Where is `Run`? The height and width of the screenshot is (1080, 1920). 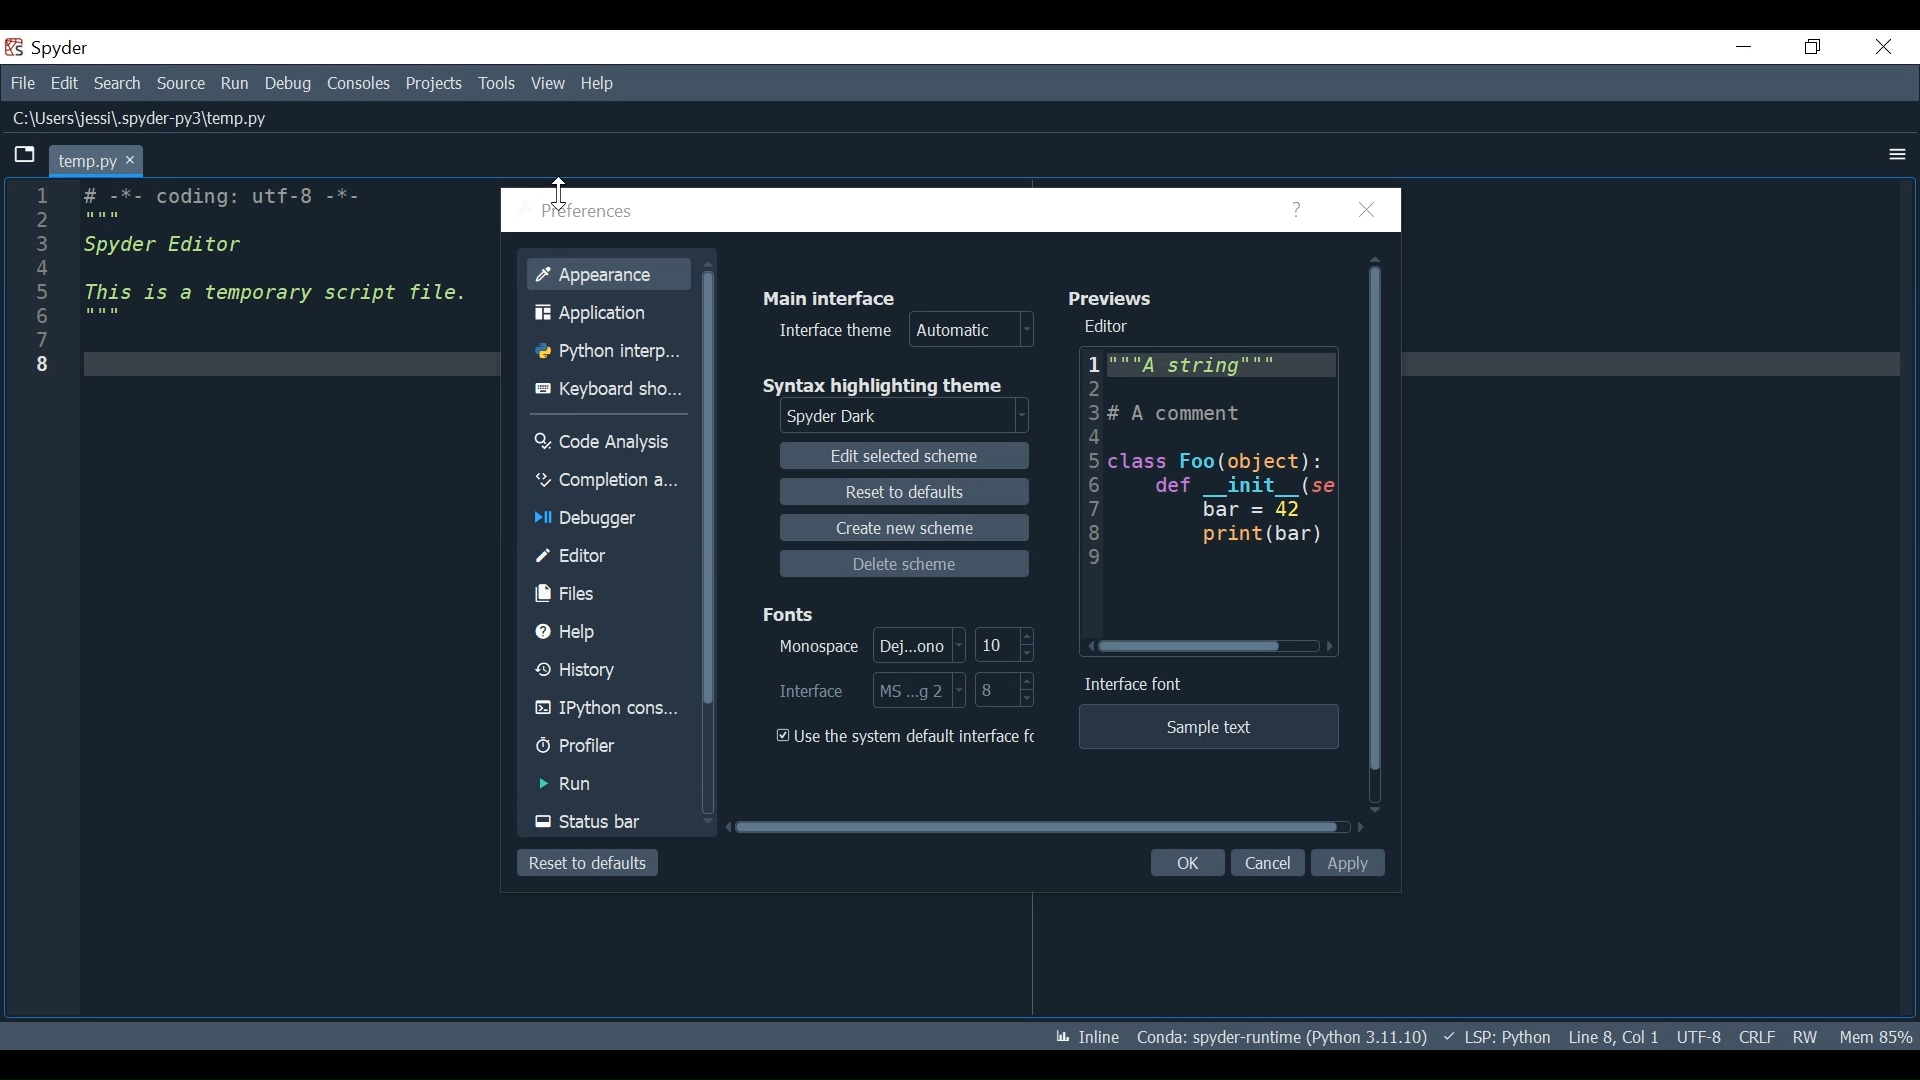
Run is located at coordinates (608, 786).